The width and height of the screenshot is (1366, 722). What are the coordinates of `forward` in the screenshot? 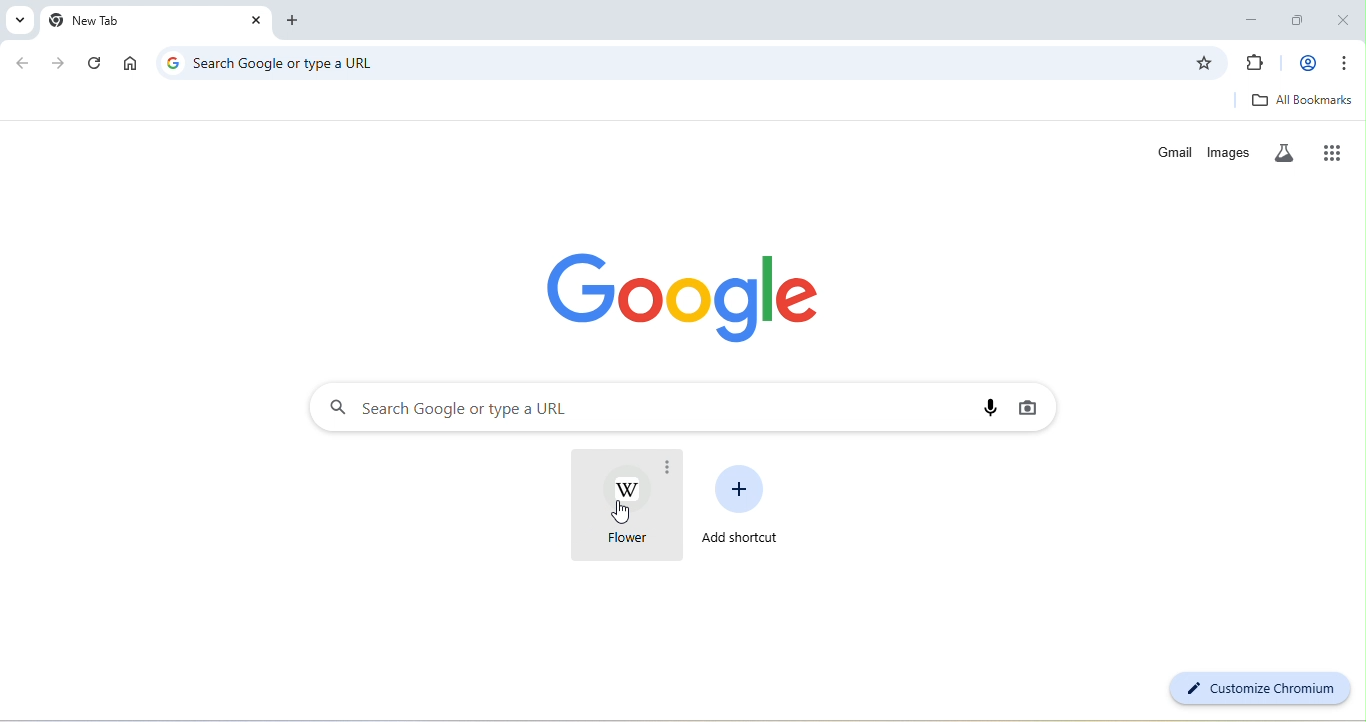 It's located at (59, 63).